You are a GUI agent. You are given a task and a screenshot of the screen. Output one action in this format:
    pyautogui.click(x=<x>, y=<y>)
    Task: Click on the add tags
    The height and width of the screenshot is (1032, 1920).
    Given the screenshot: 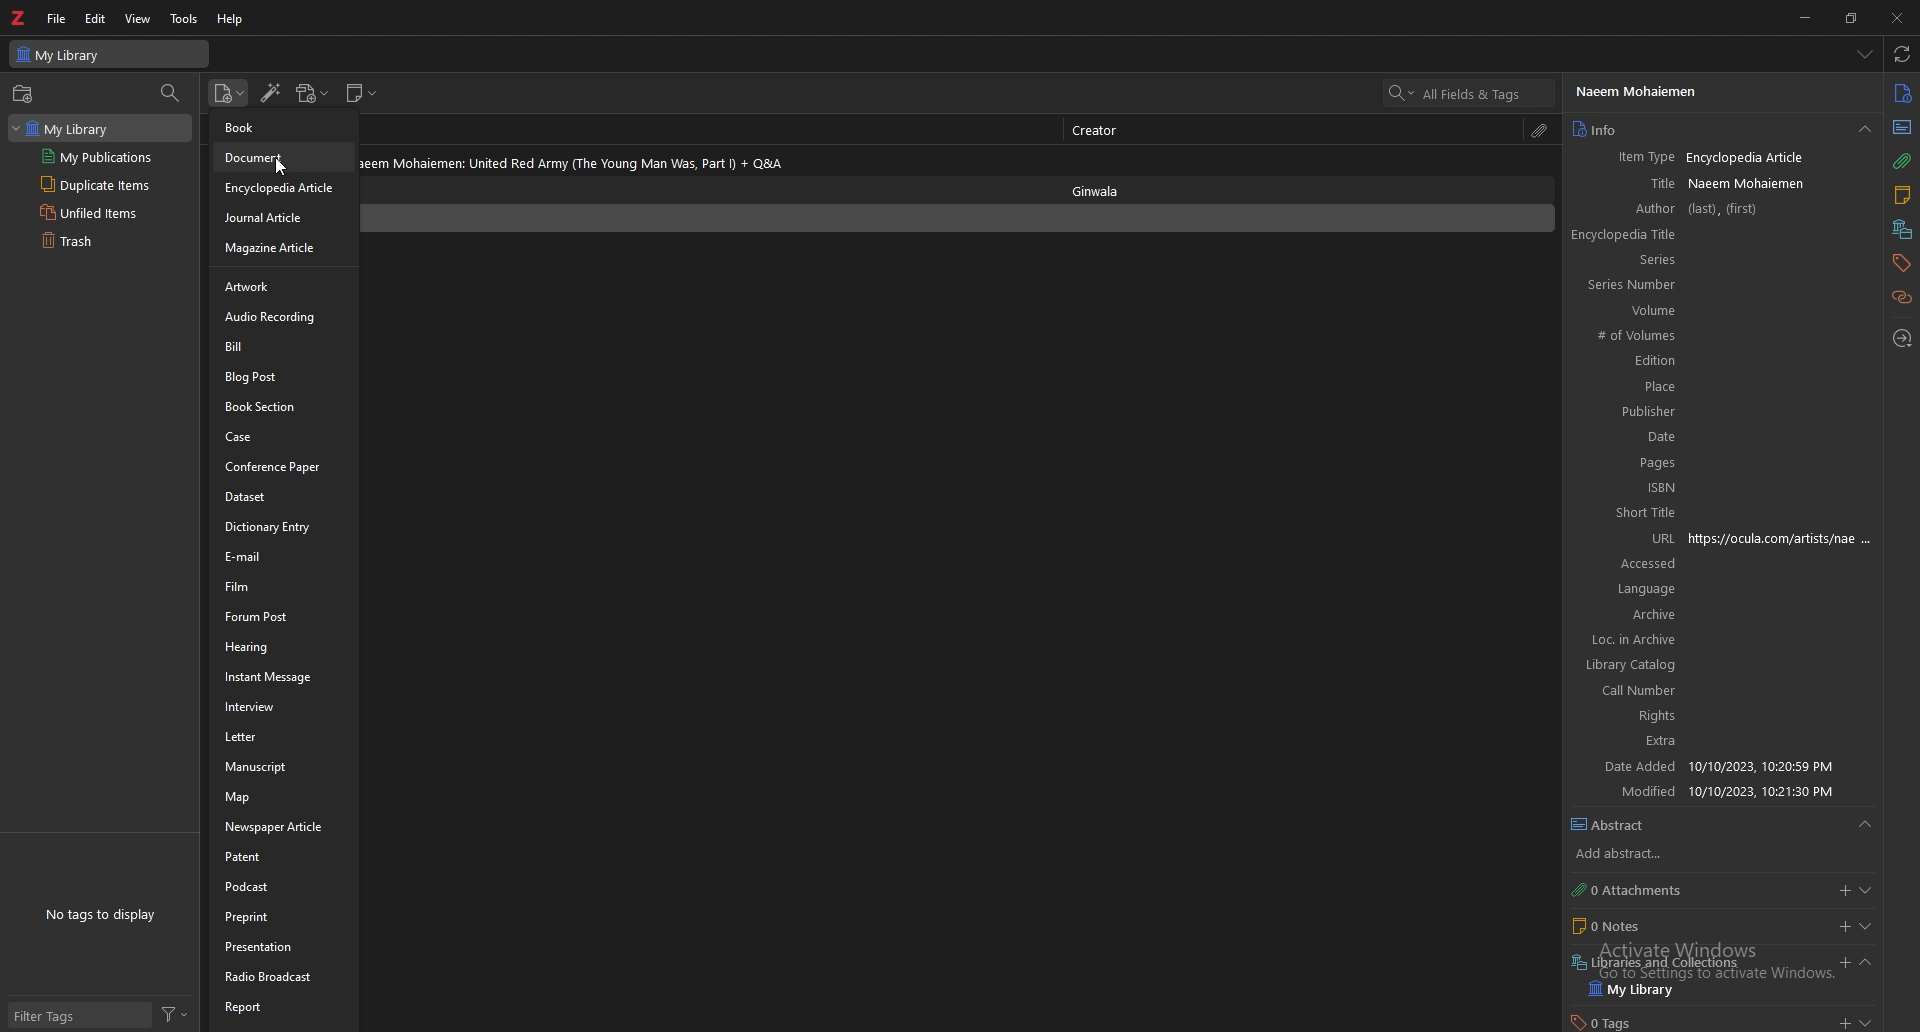 What is the action you would take?
    pyautogui.click(x=1843, y=1021)
    